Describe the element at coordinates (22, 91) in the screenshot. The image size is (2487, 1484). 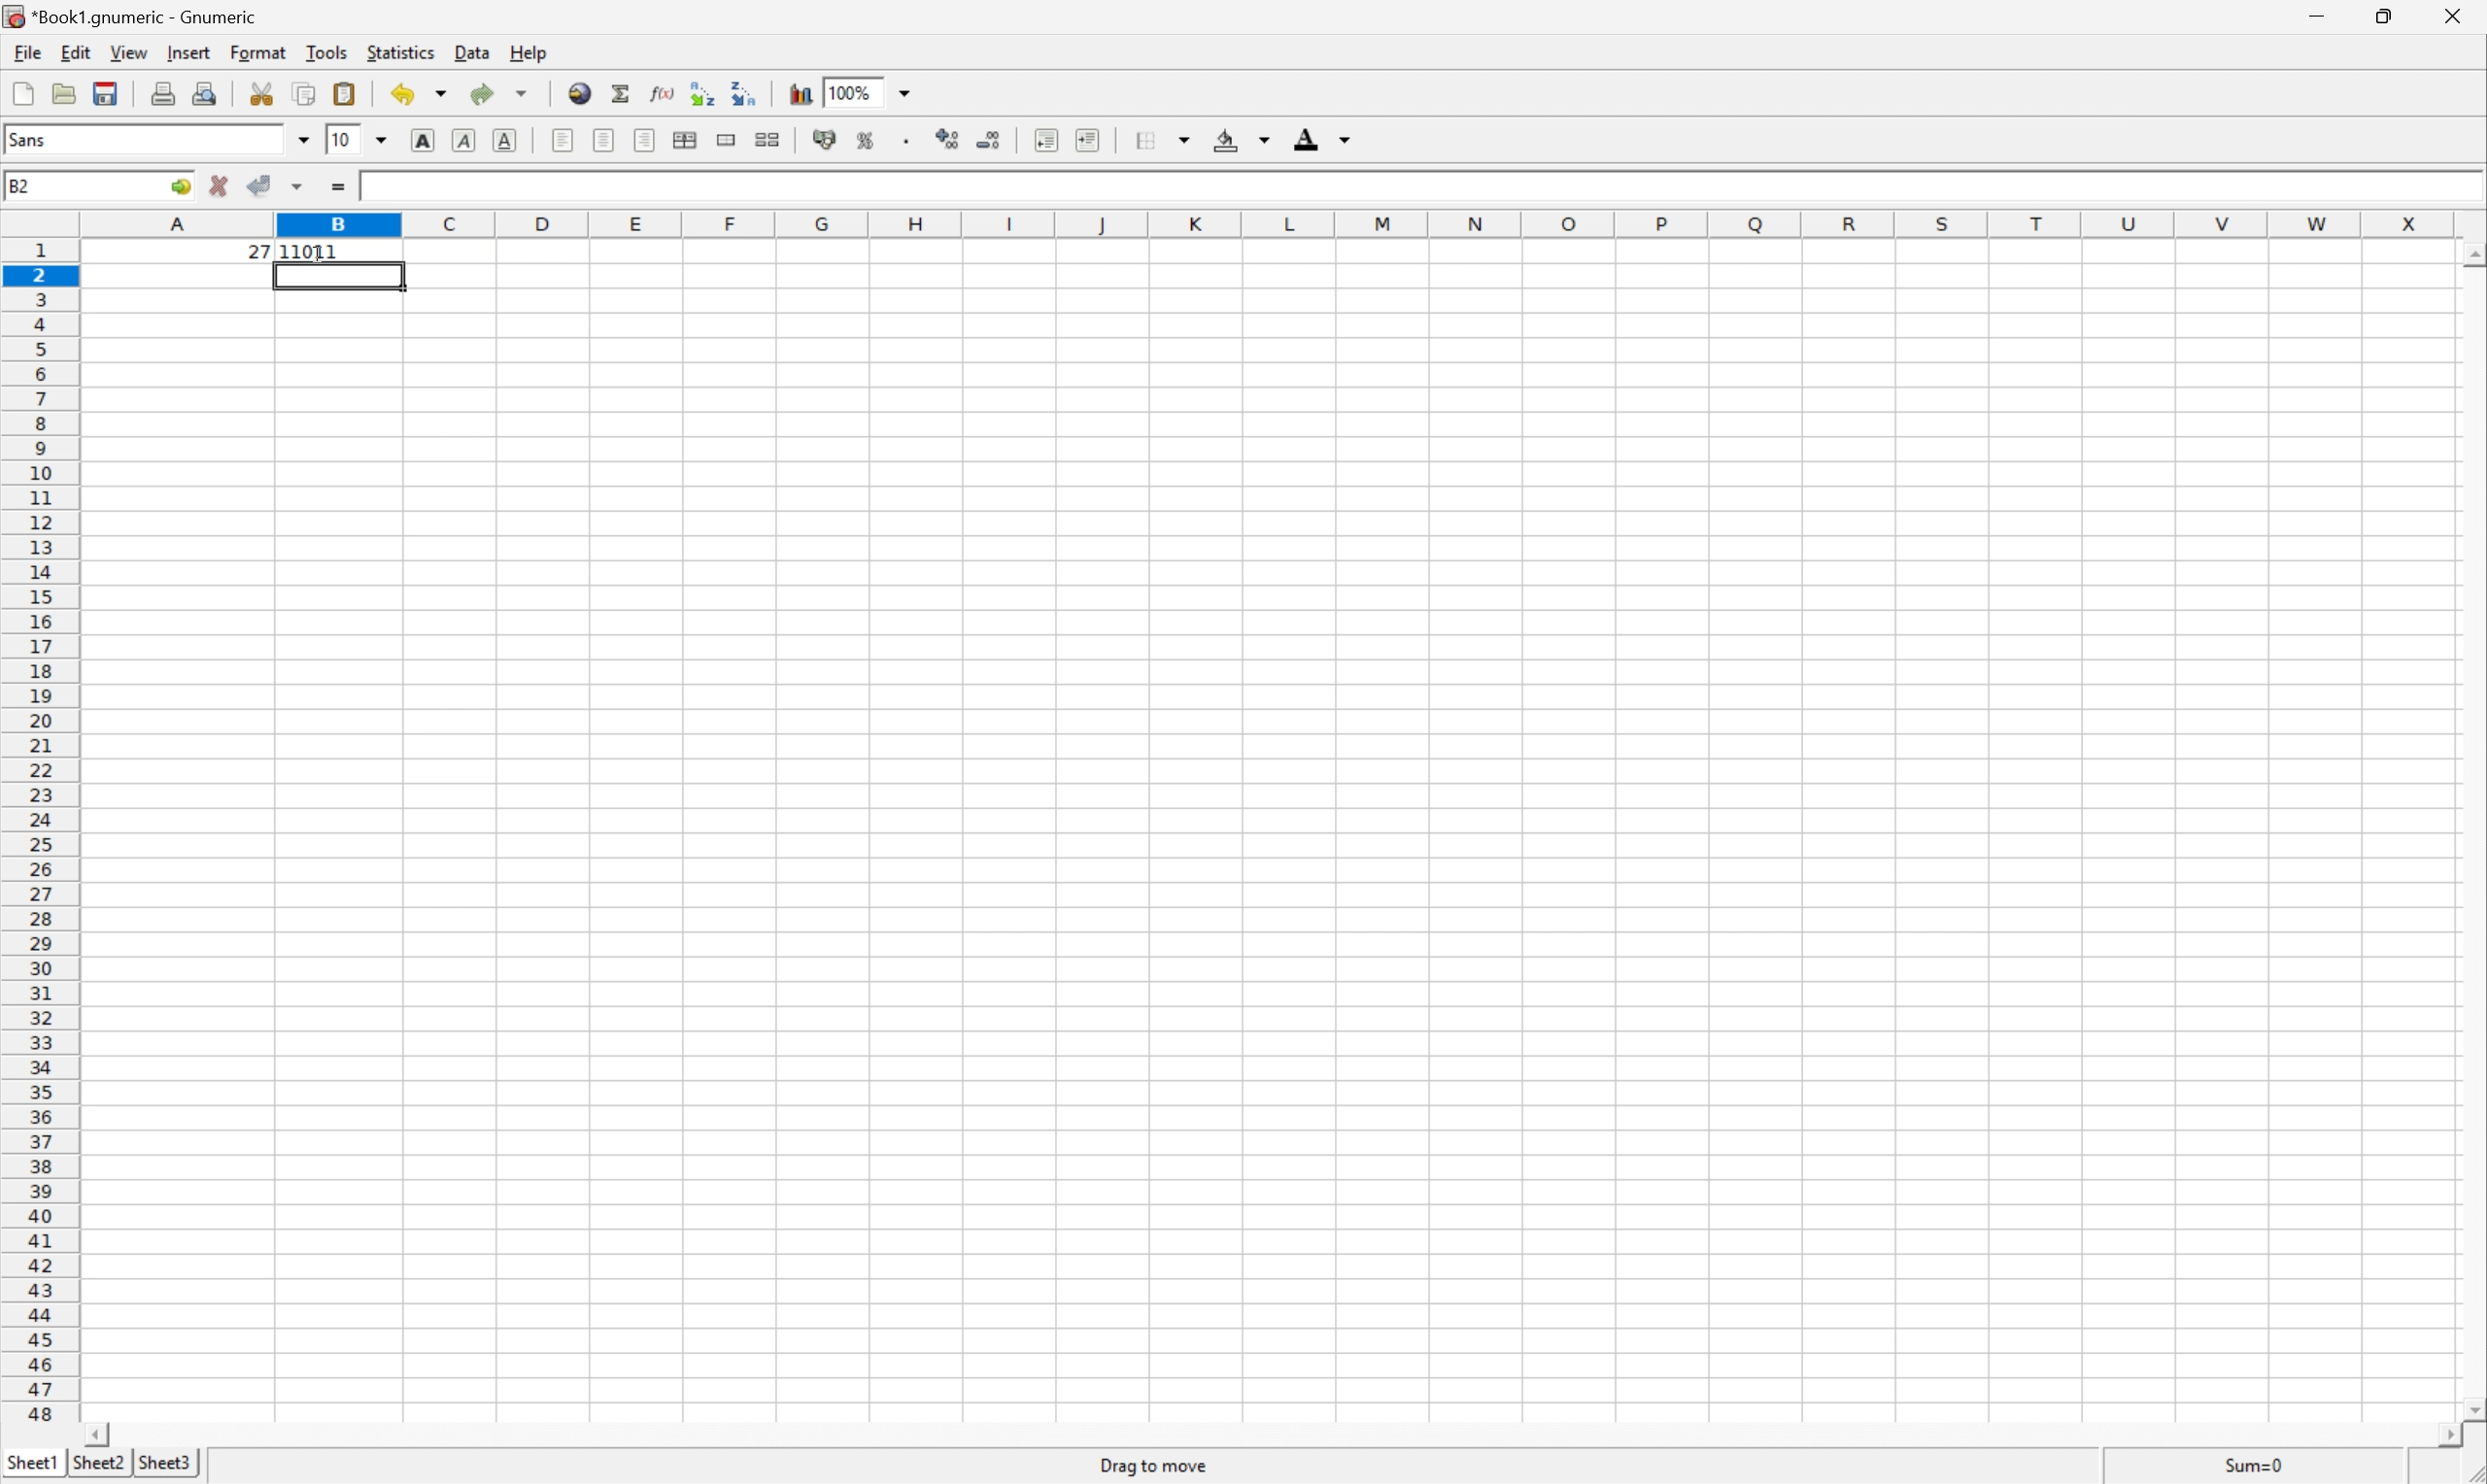
I see `Create a new workbook` at that location.